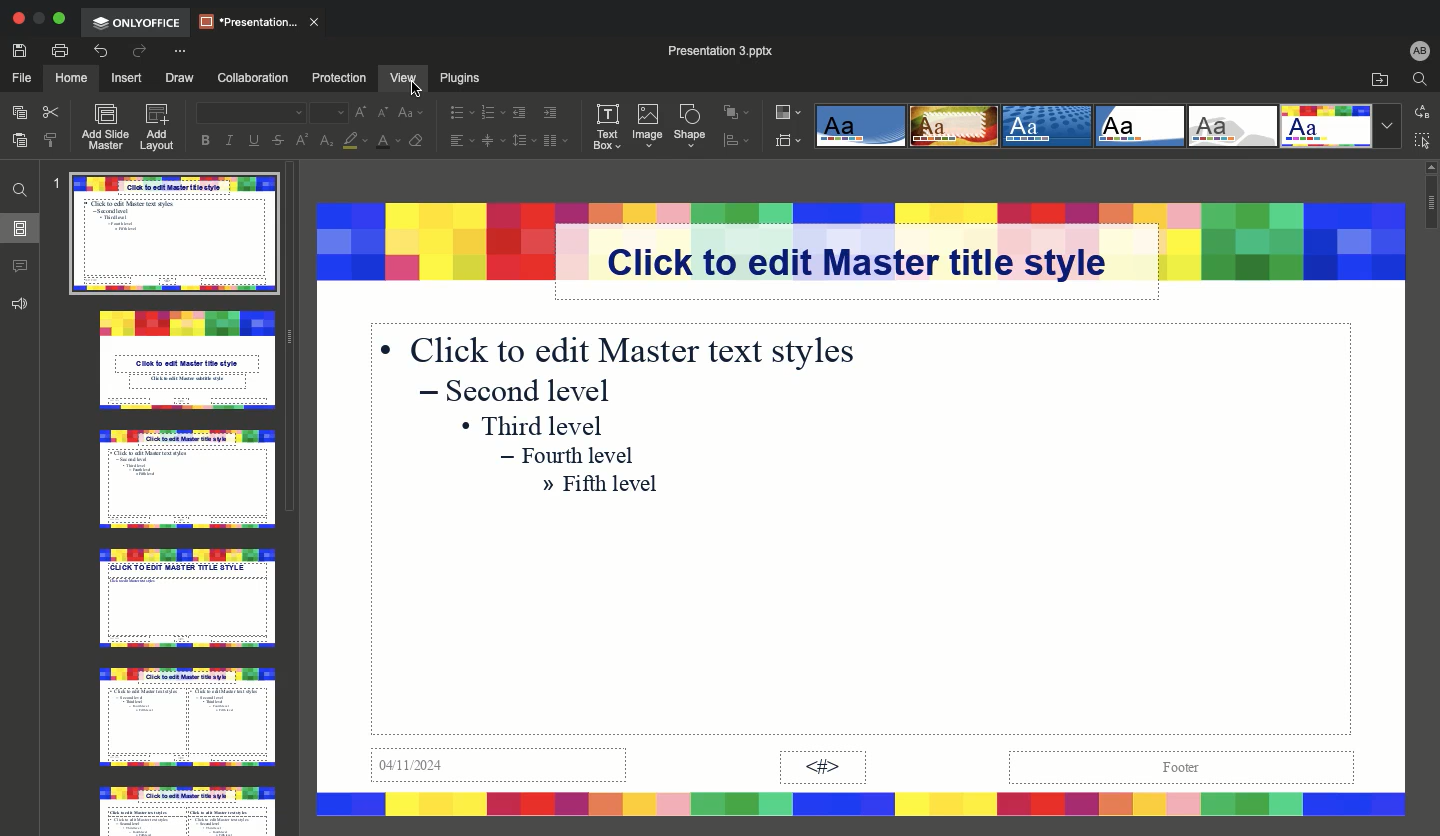 The height and width of the screenshot is (836, 1440). What do you see at coordinates (1423, 112) in the screenshot?
I see `Replace` at bounding box center [1423, 112].